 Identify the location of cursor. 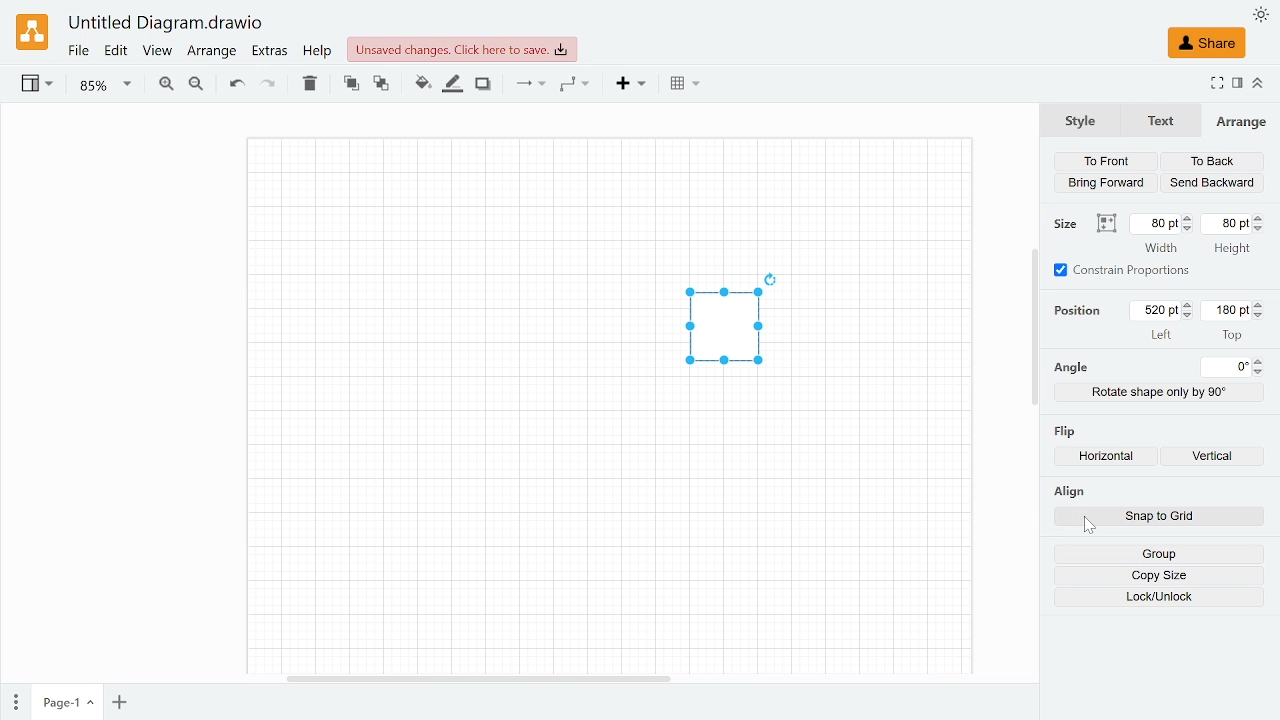
(1089, 526).